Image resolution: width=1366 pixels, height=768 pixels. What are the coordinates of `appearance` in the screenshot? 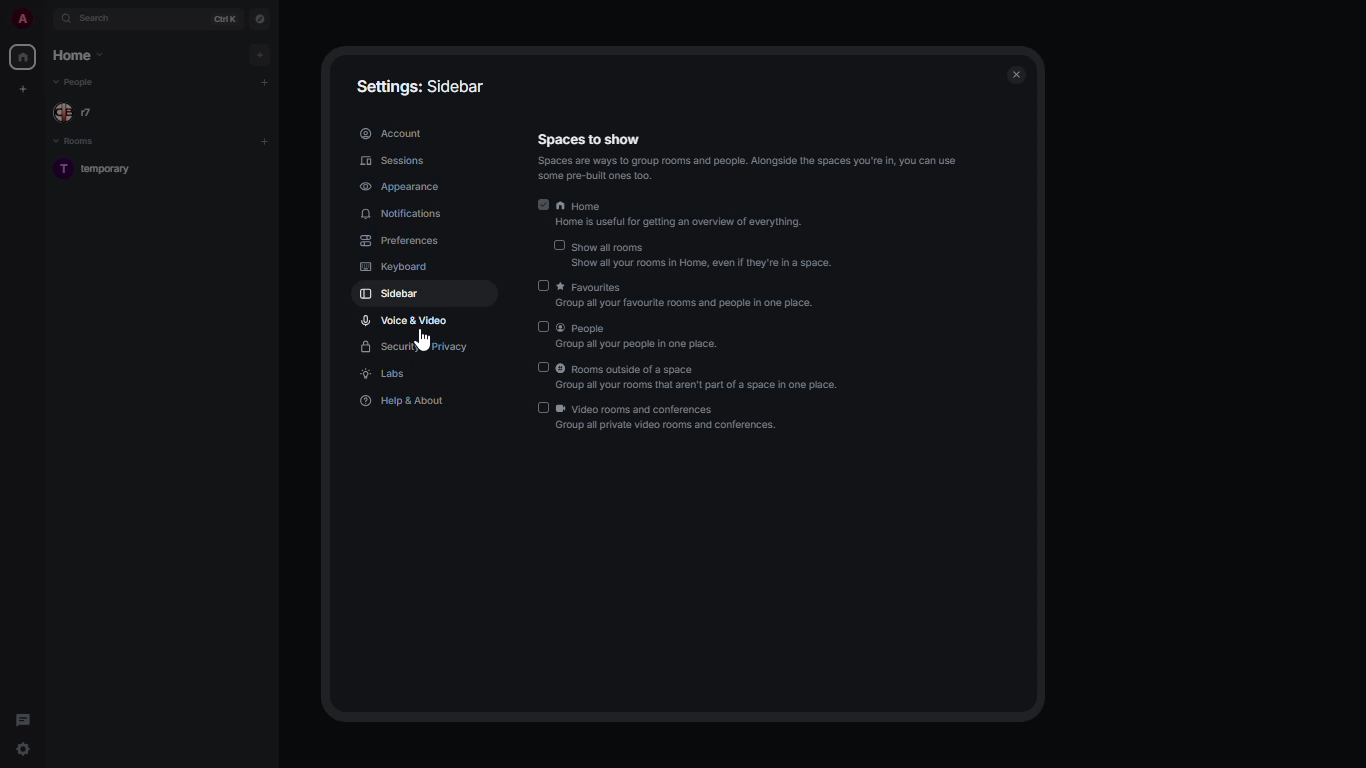 It's located at (401, 187).